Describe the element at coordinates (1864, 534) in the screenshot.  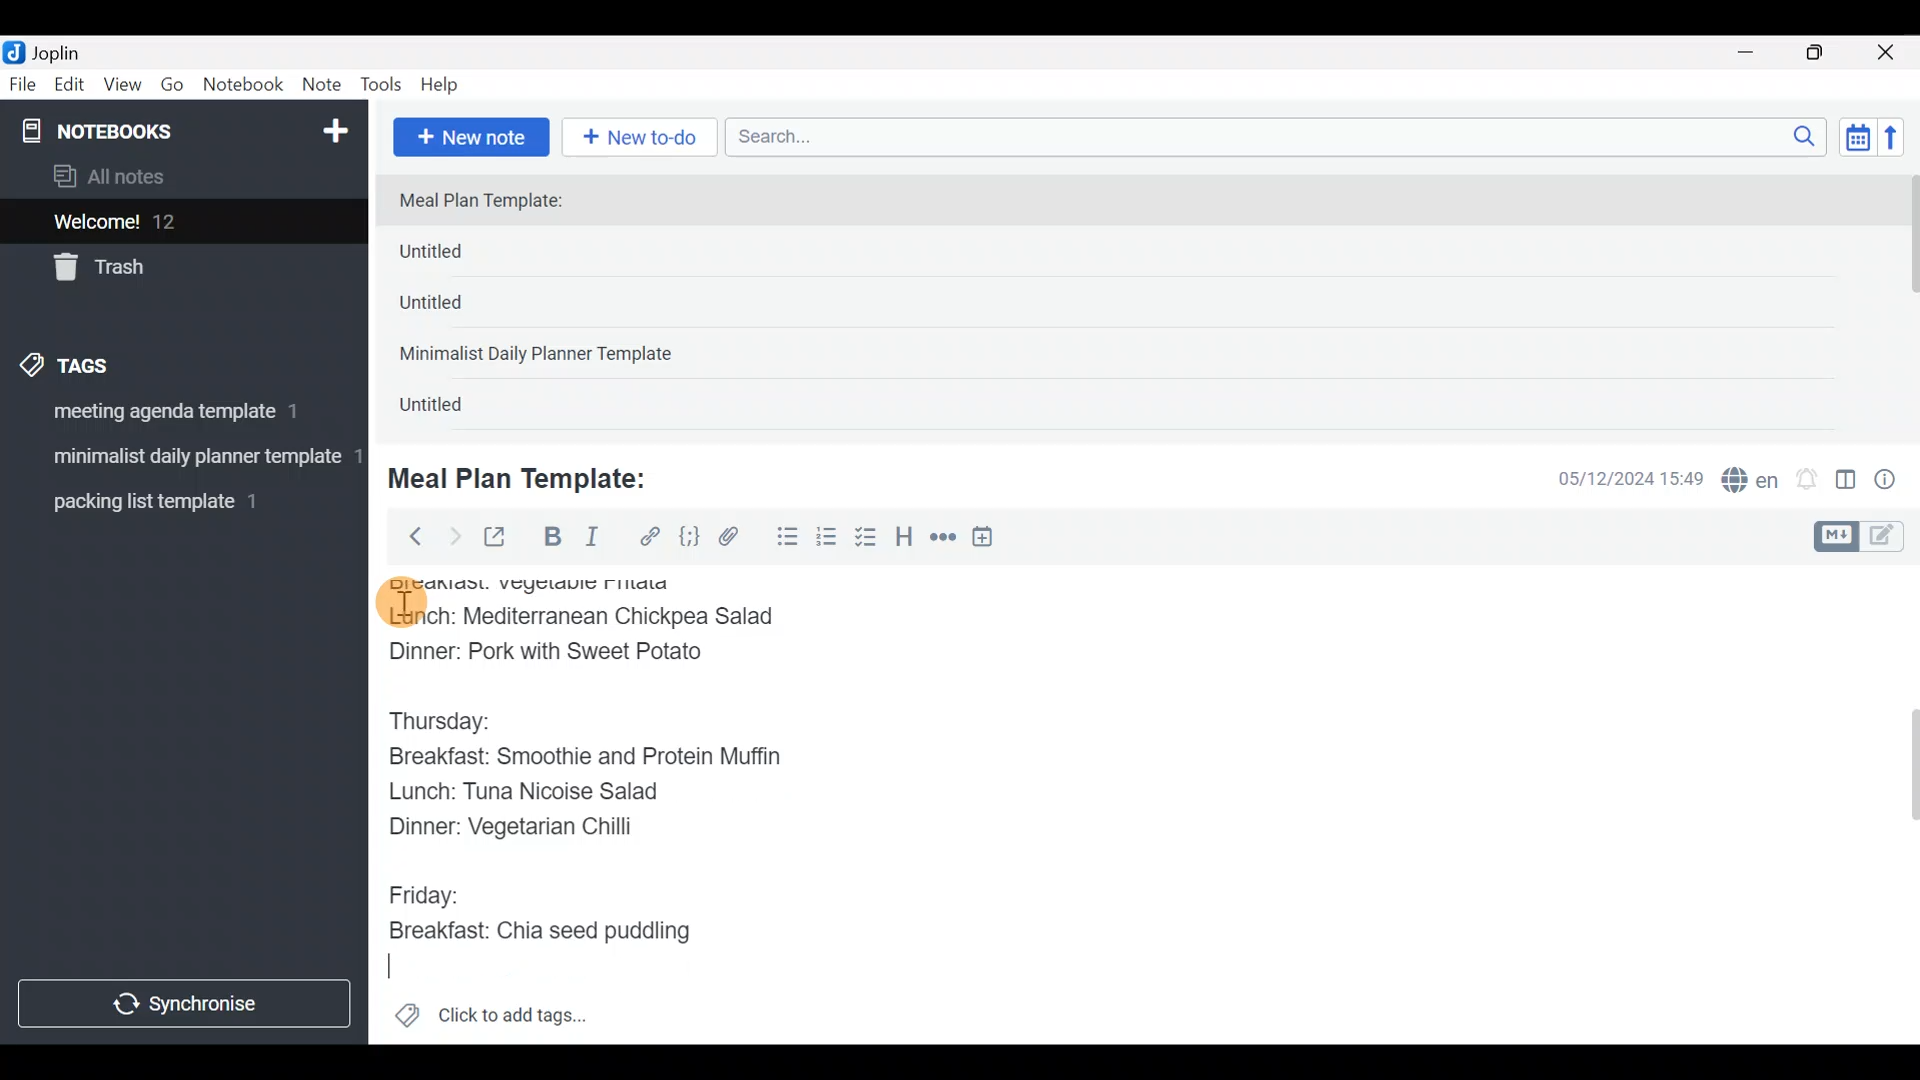
I see `Toggle editors` at that location.